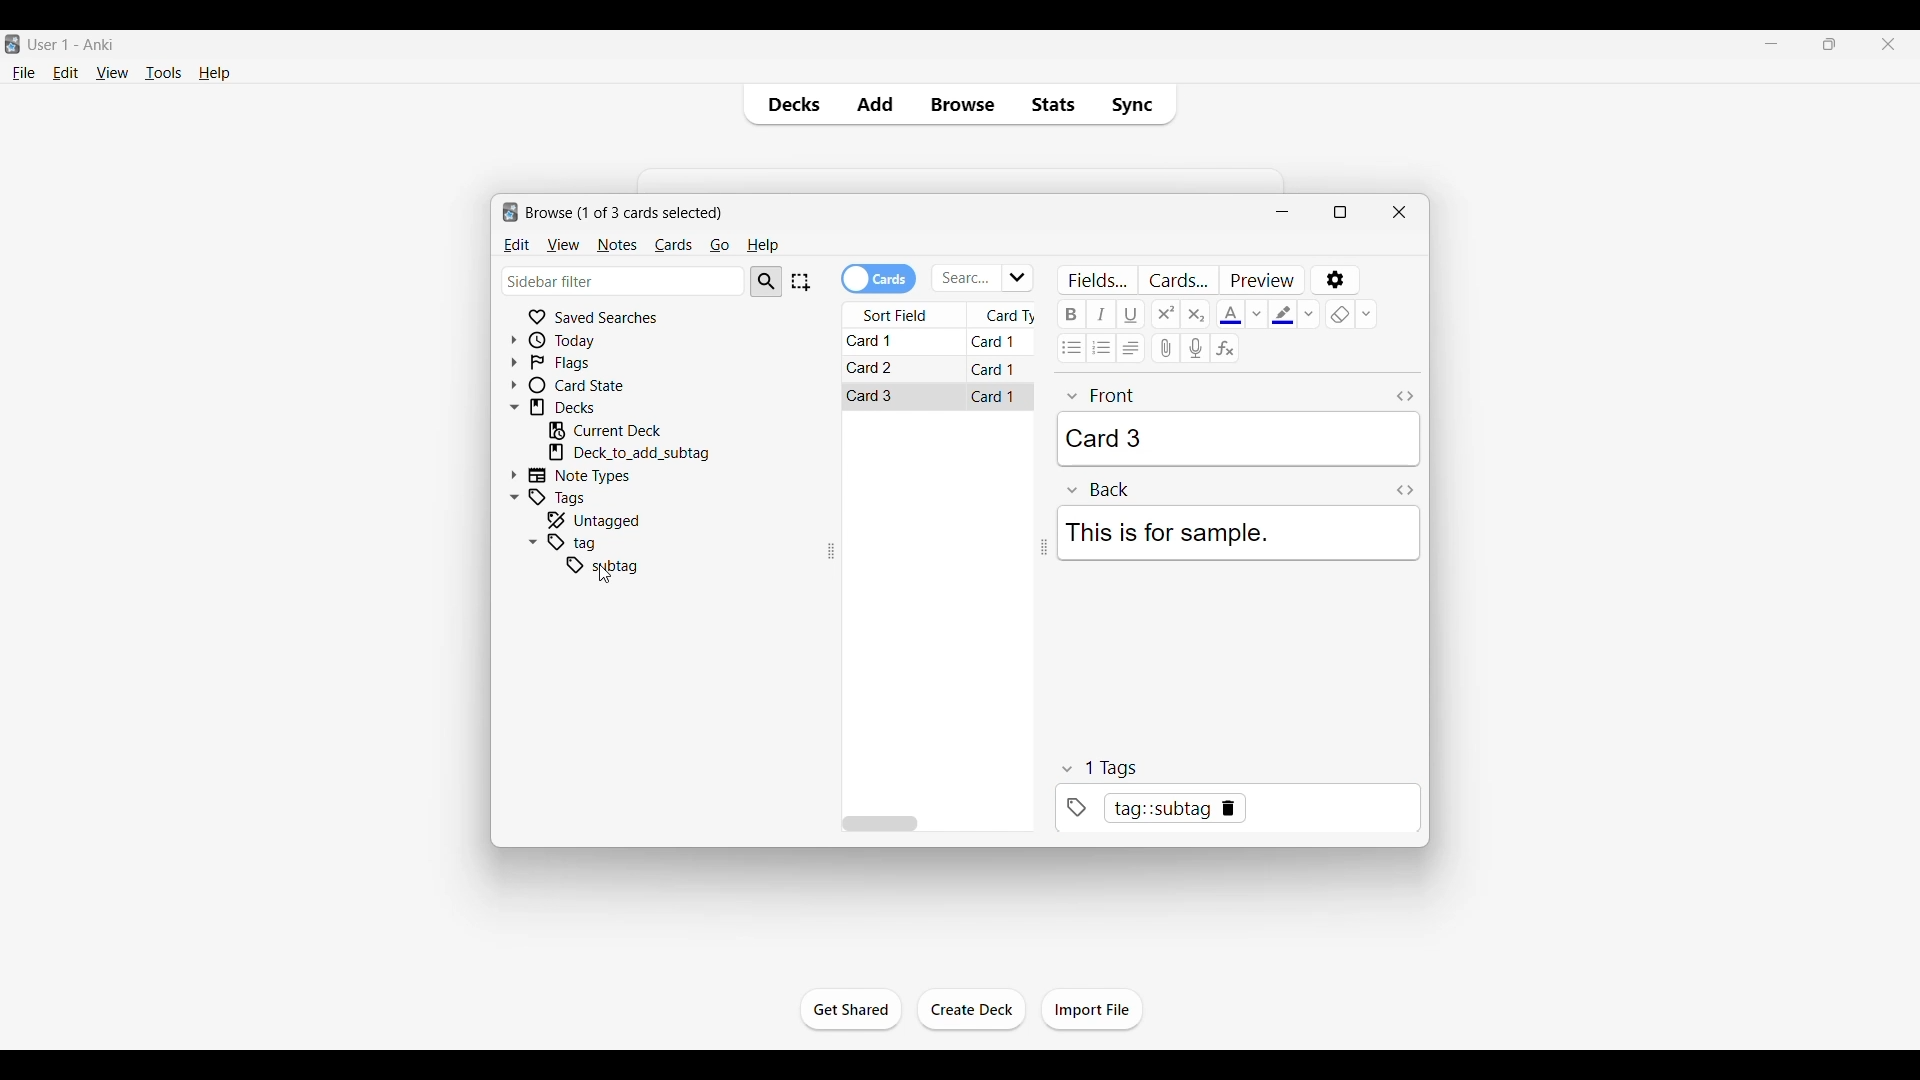 The width and height of the screenshot is (1920, 1080). I want to click on Card 1, so click(878, 343).